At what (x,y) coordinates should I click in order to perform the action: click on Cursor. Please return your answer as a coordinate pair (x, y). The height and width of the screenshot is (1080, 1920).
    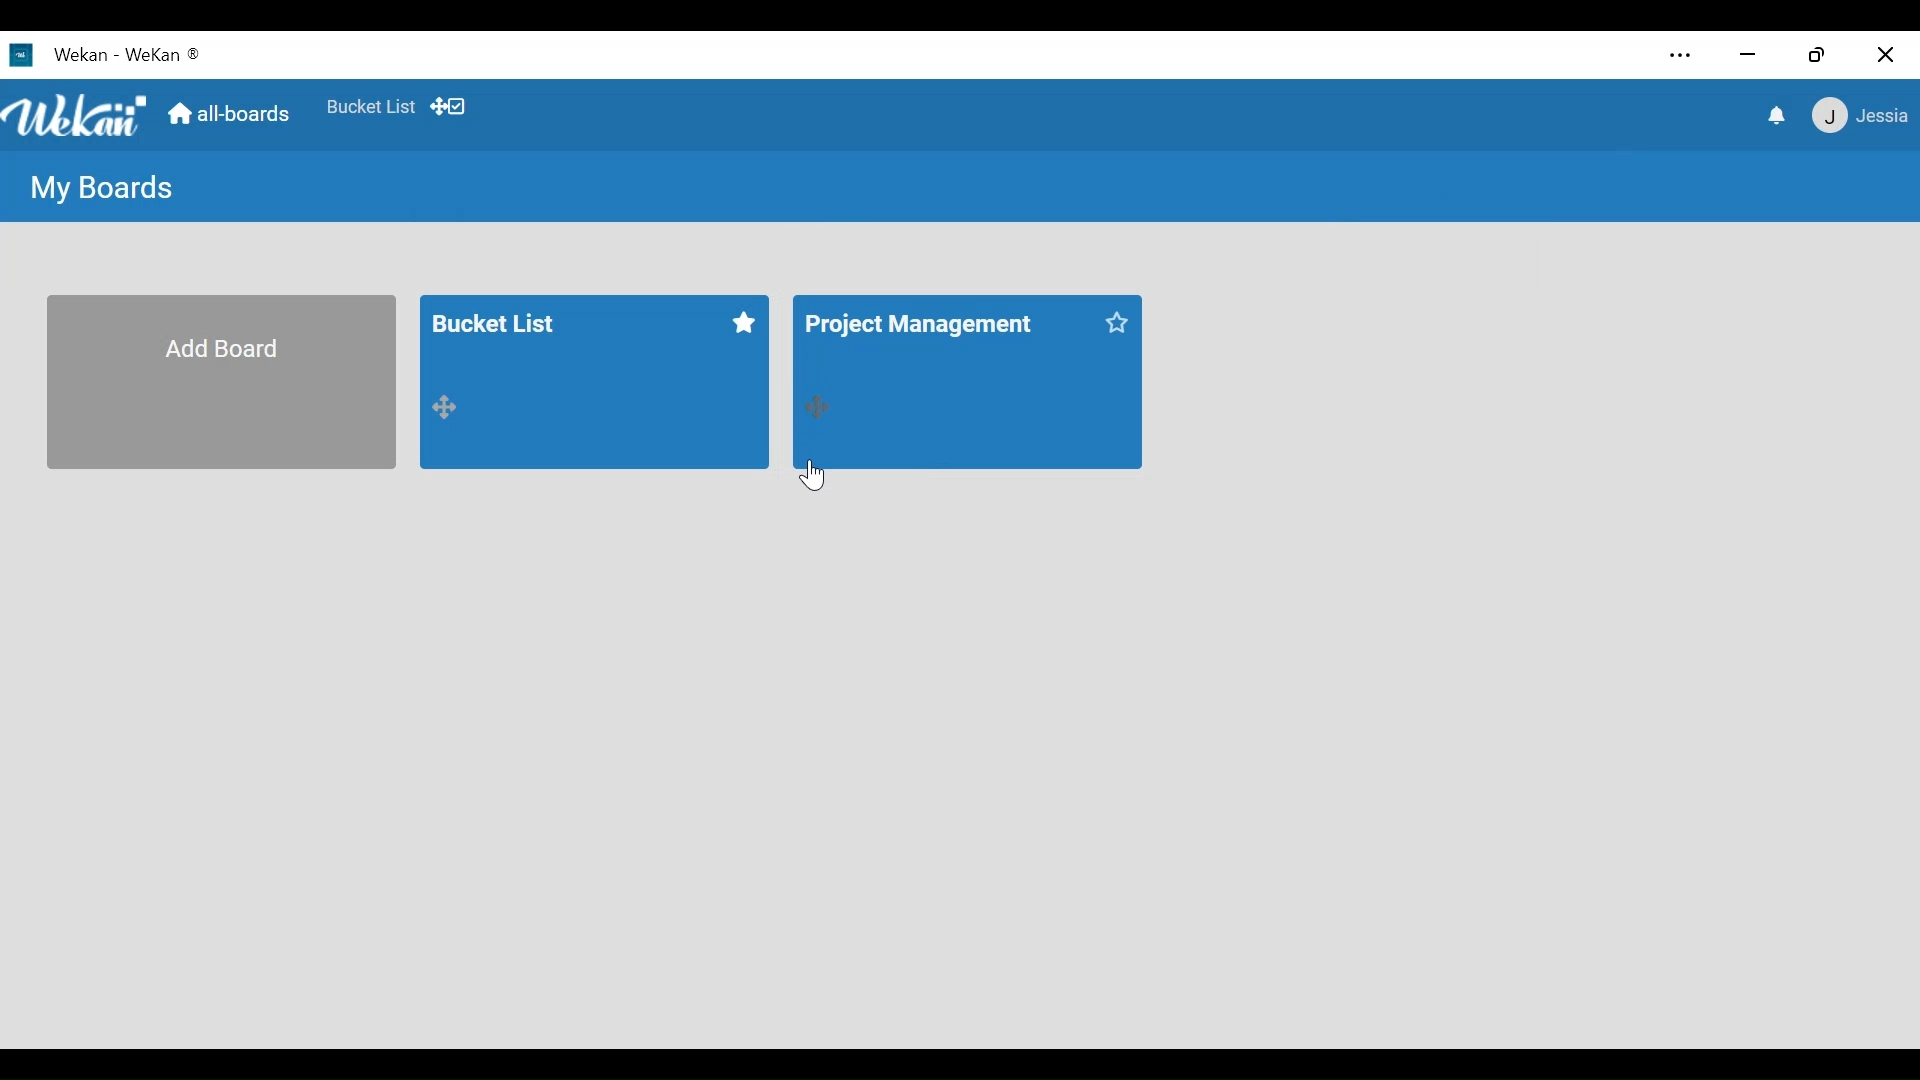
    Looking at the image, I should click on (811, 474).